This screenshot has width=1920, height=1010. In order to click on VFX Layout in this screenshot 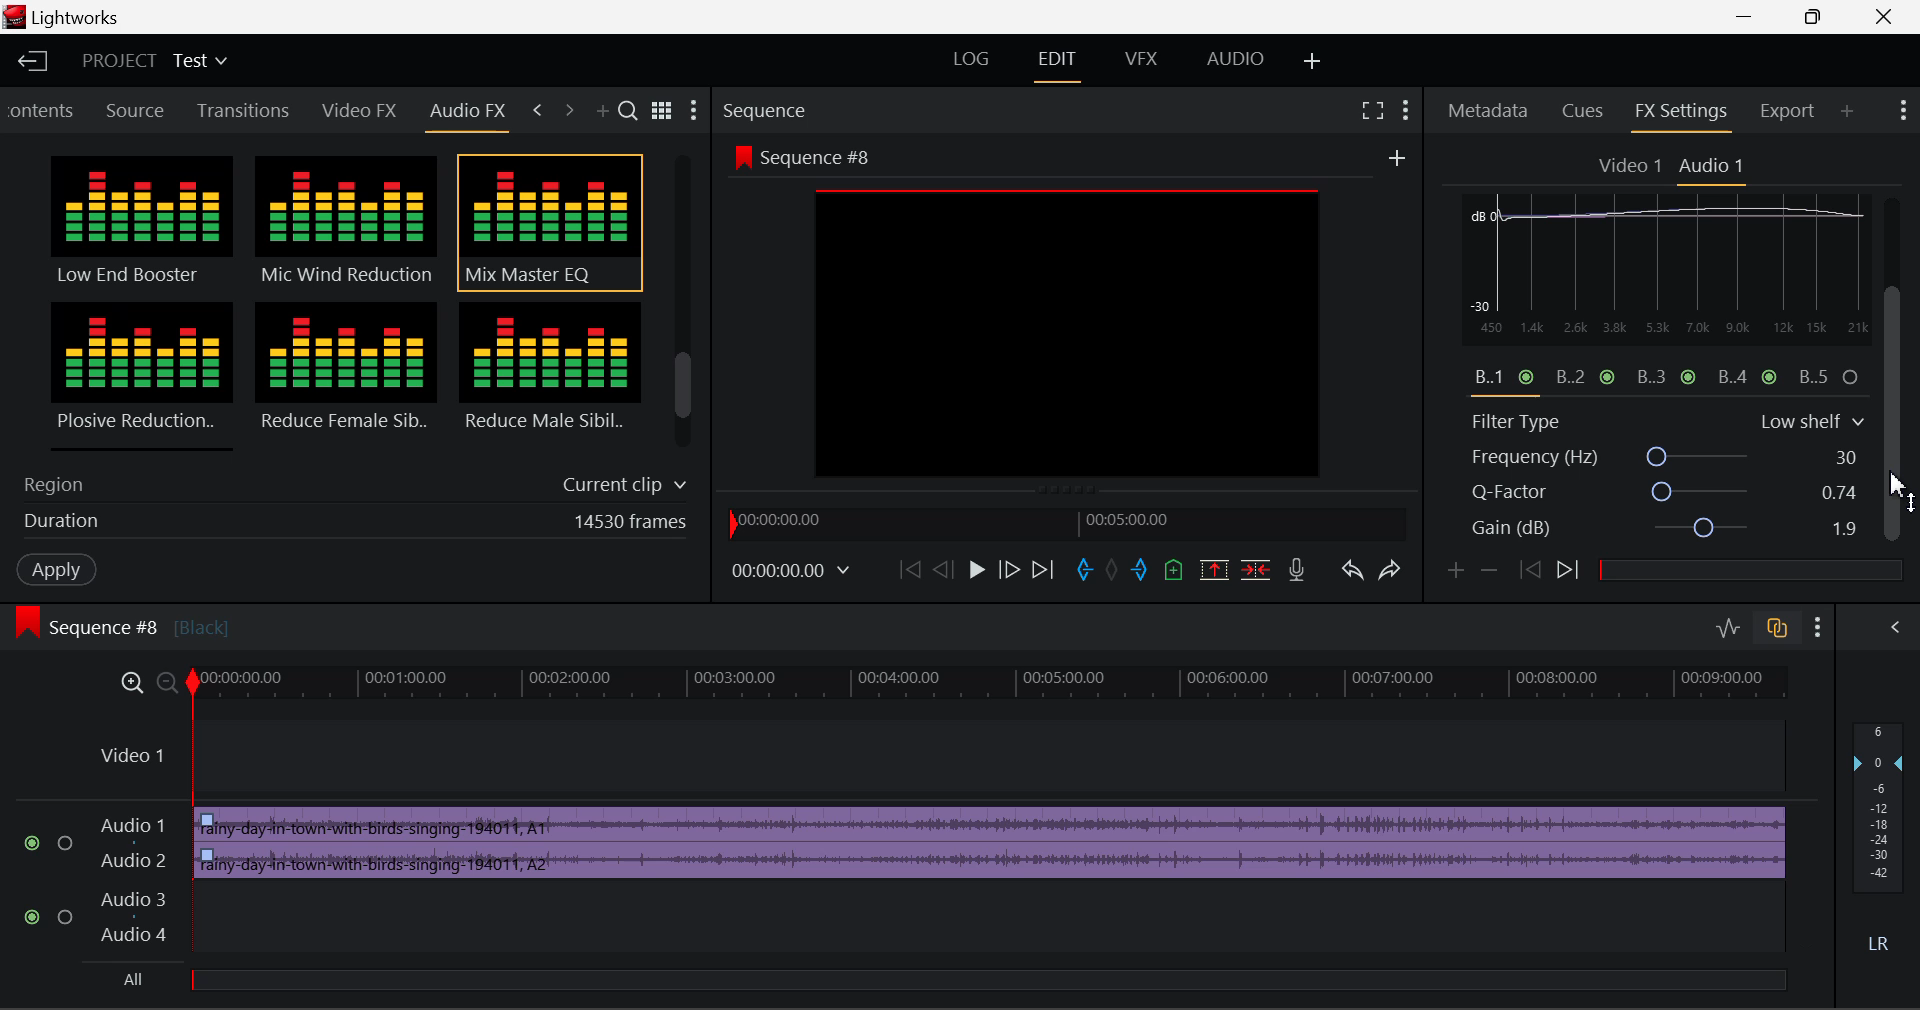, I will do `click(1145, 63)`.